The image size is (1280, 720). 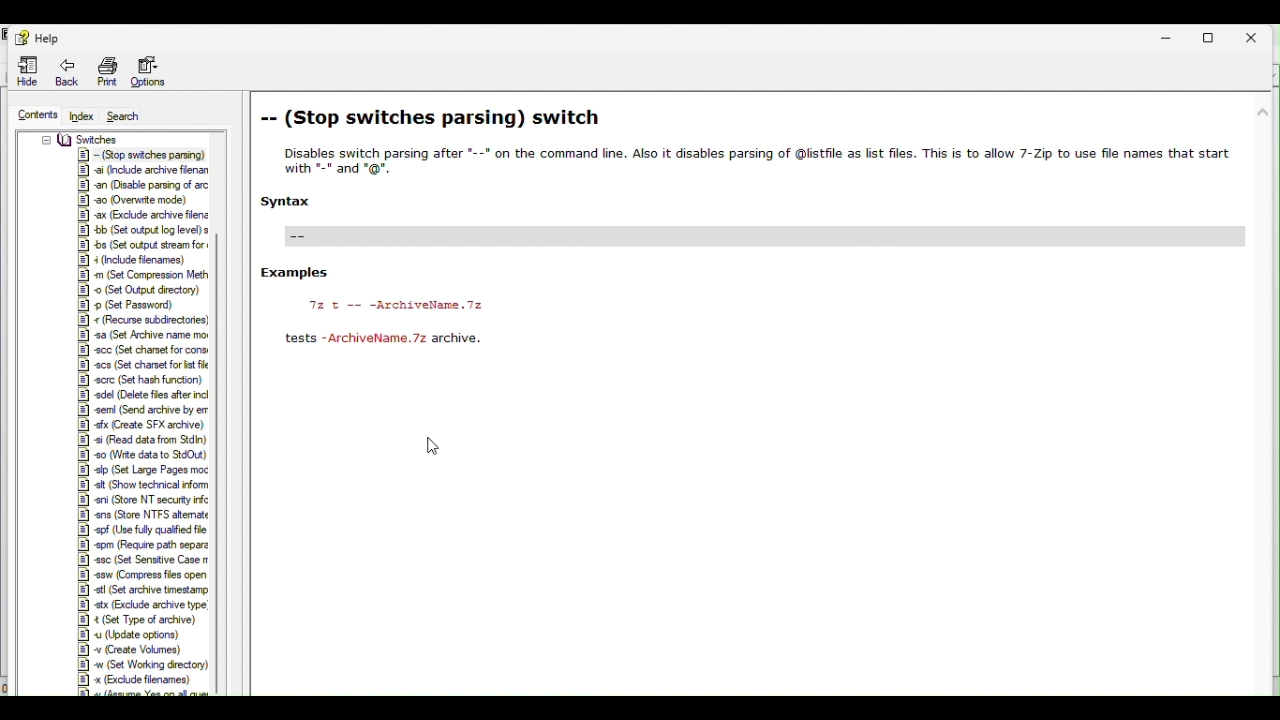 I want to click on , so click(x=145, y=470).